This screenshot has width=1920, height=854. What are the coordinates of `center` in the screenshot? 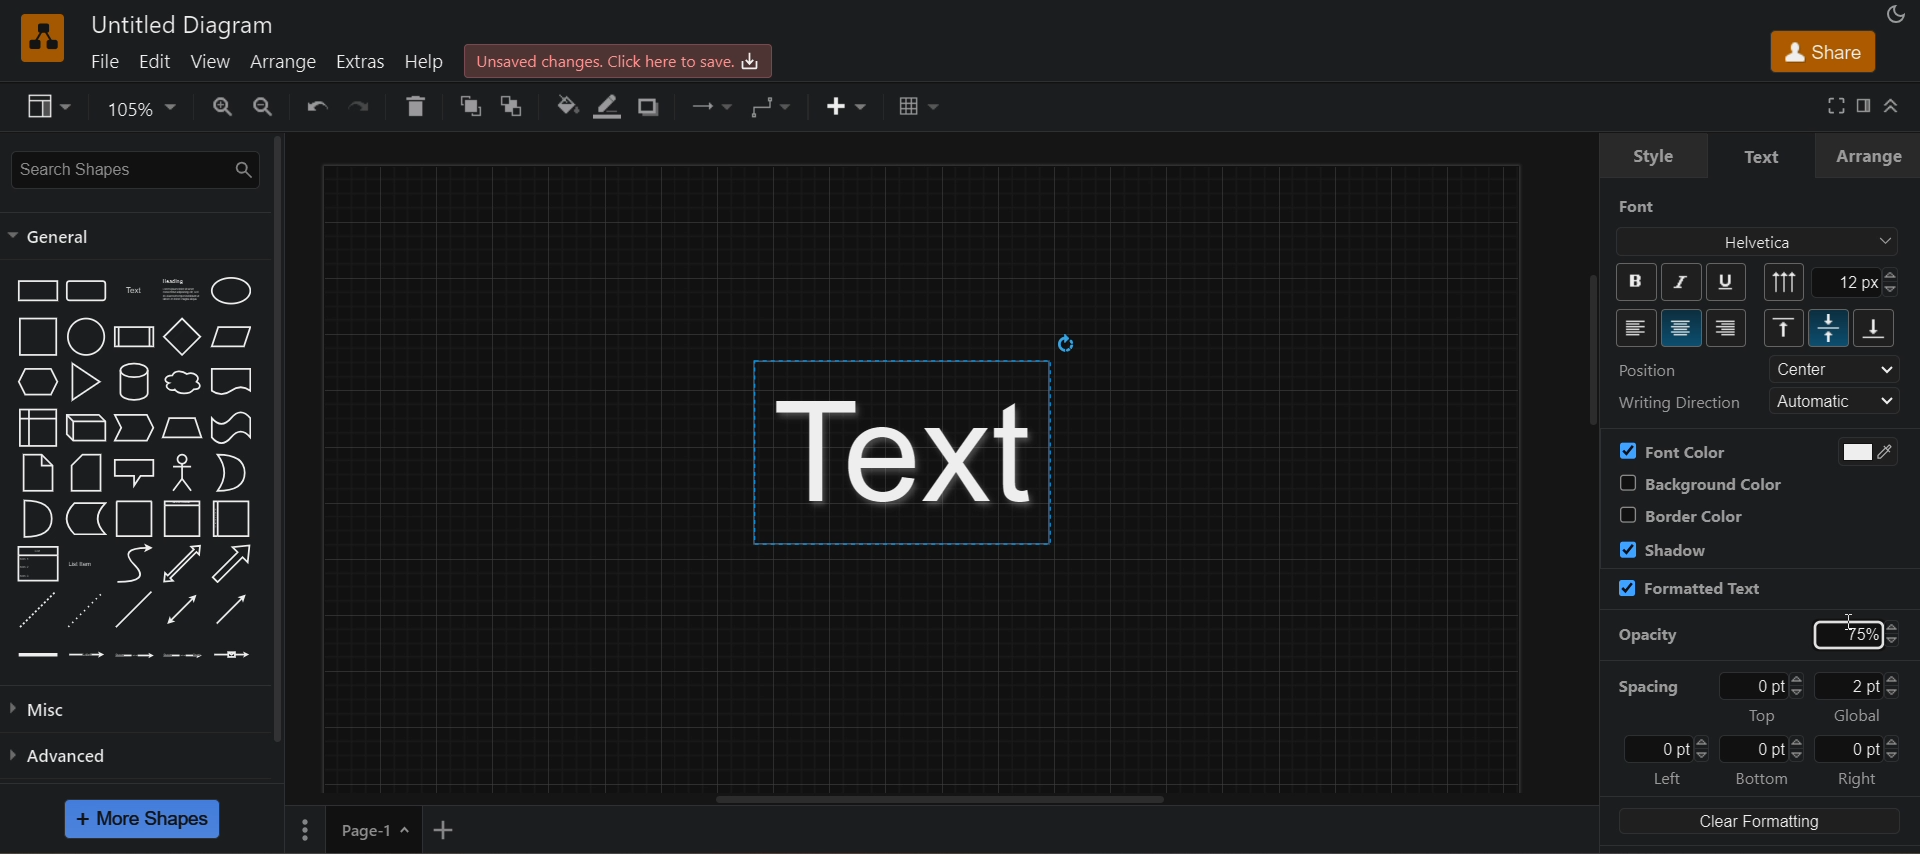 It's located at (1683, 328).